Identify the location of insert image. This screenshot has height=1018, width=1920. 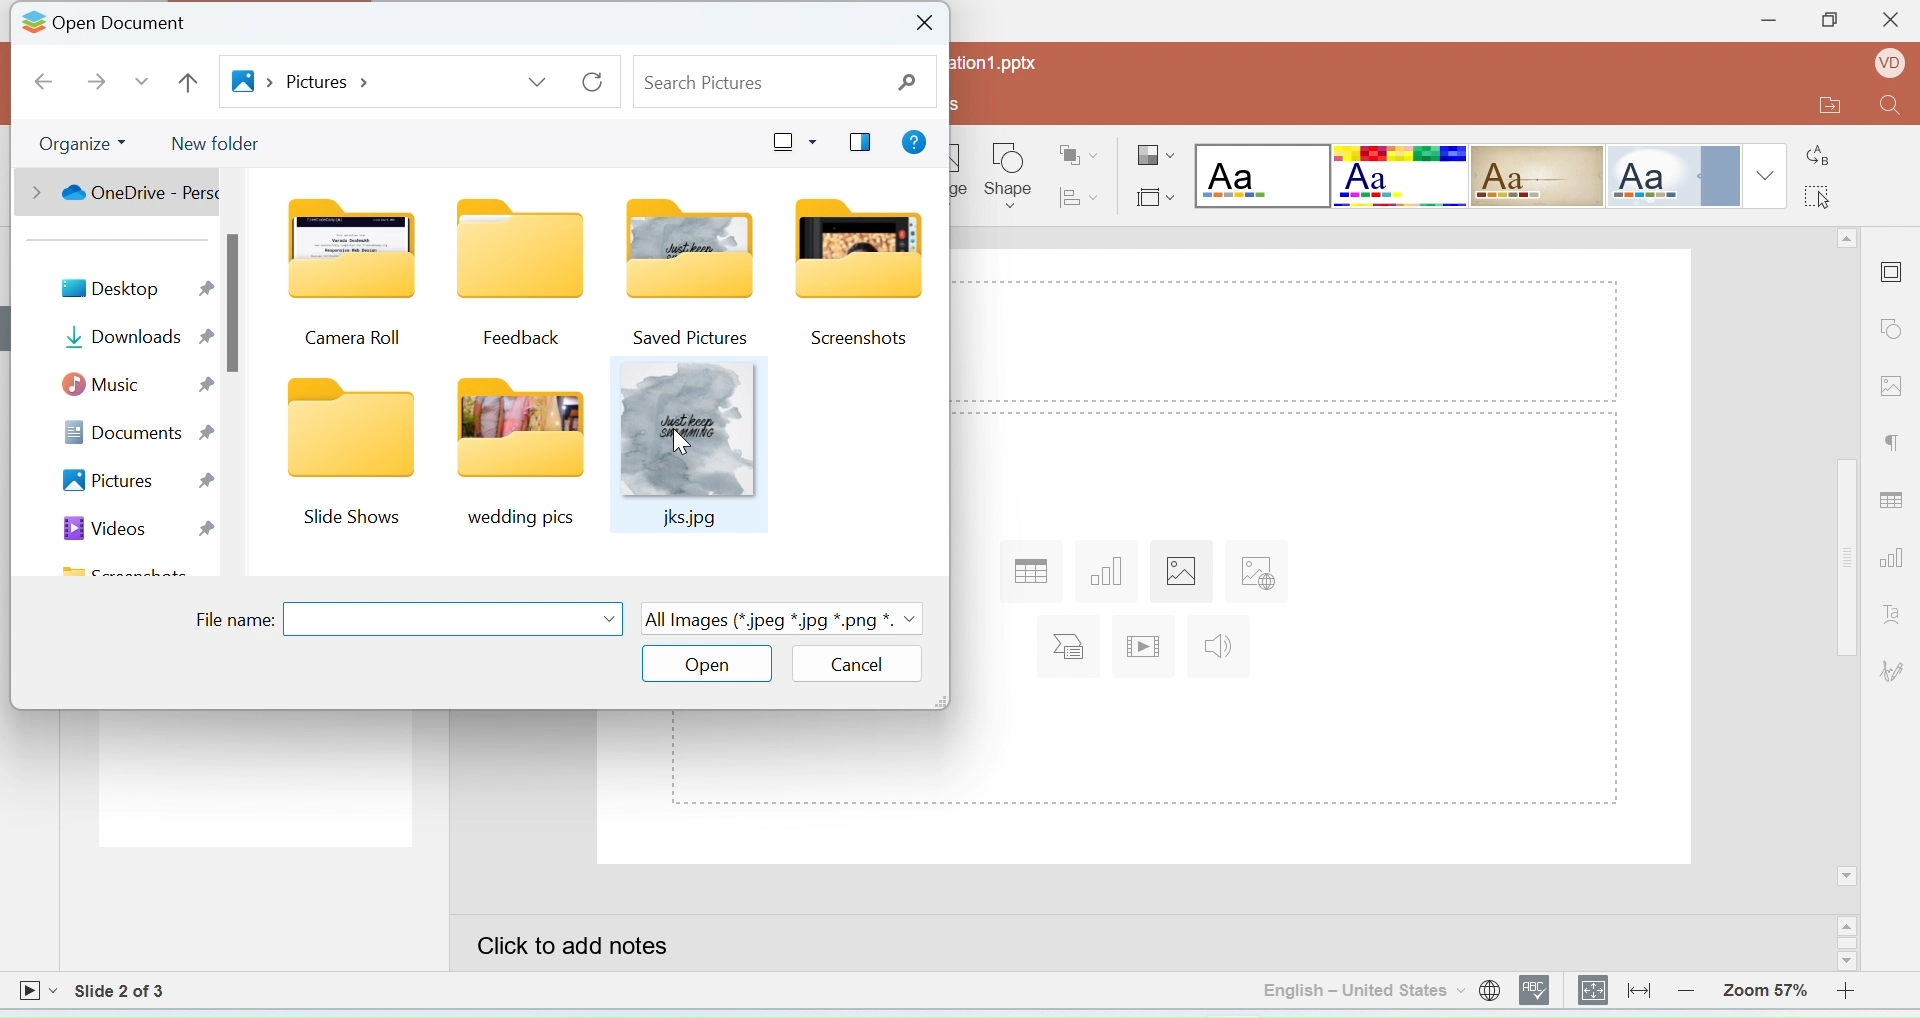
(1180, 572).